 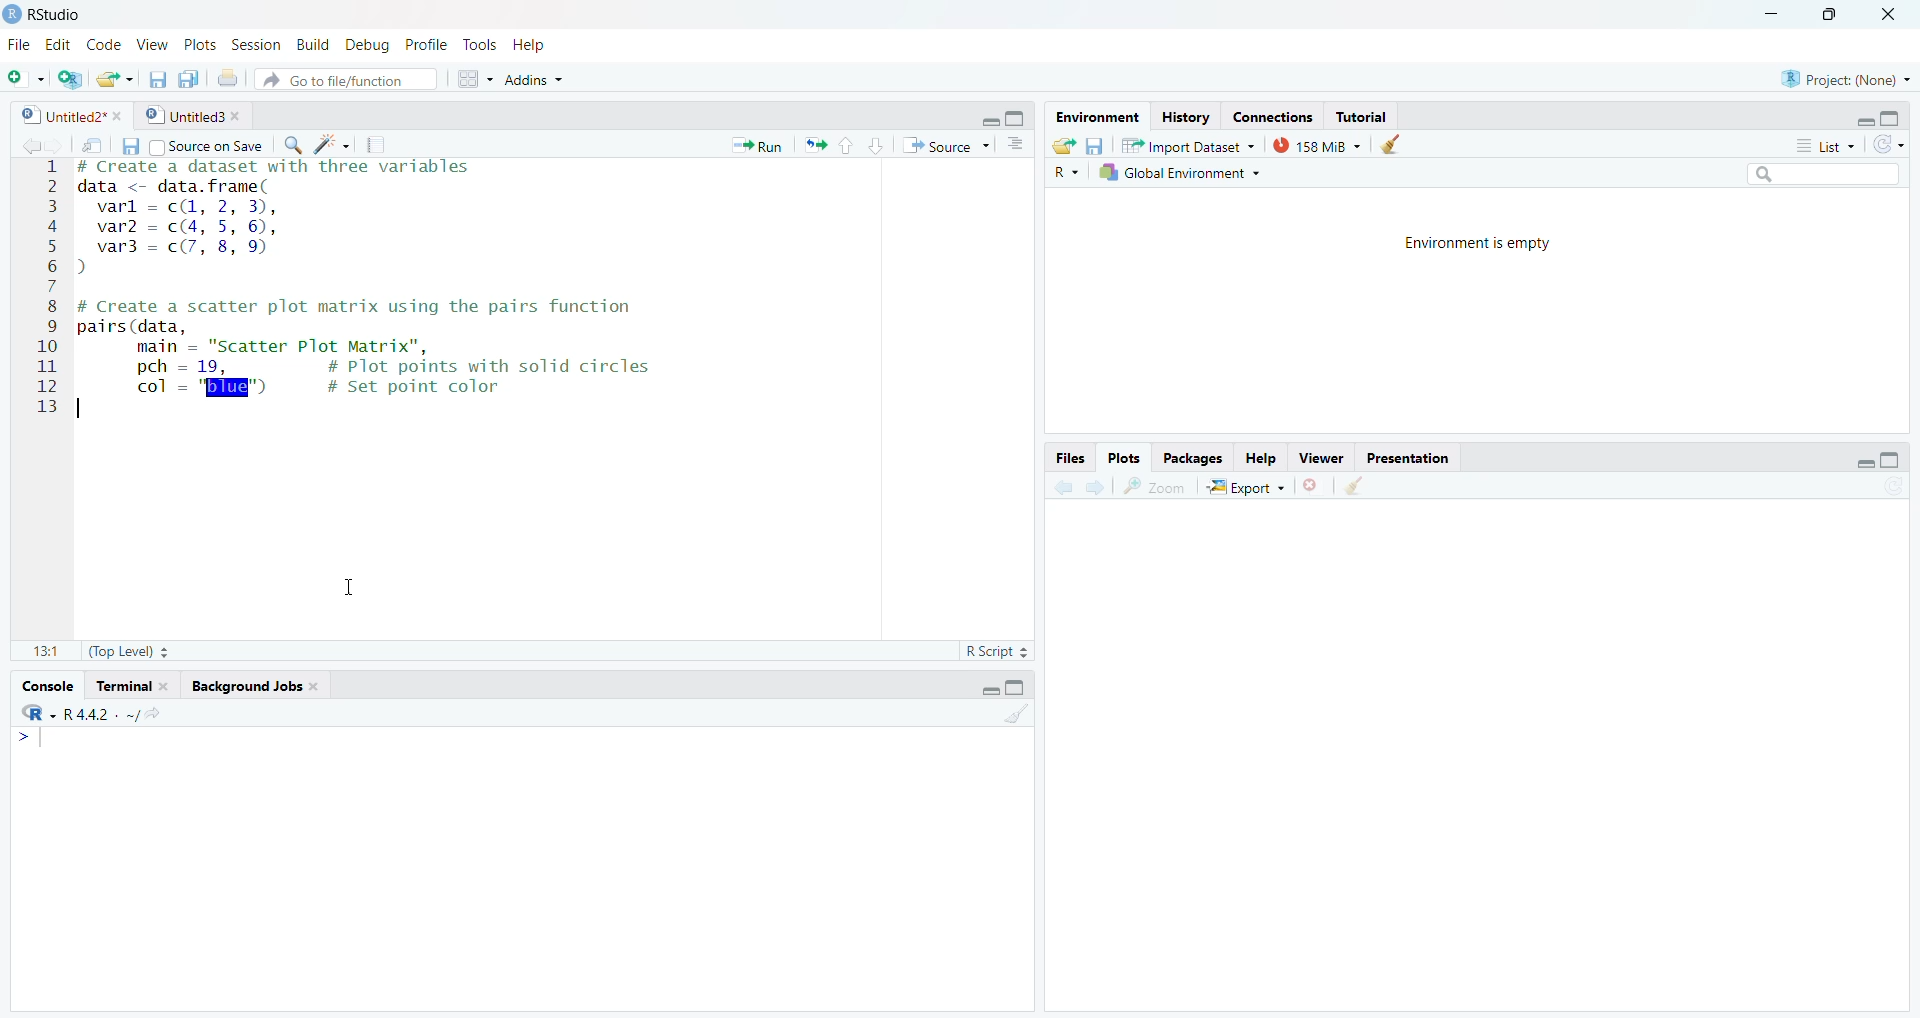 What do you see at coordinates (1367, 114) in the screenshot?
I see `Tutorial` at bounding box center [1367, 114].